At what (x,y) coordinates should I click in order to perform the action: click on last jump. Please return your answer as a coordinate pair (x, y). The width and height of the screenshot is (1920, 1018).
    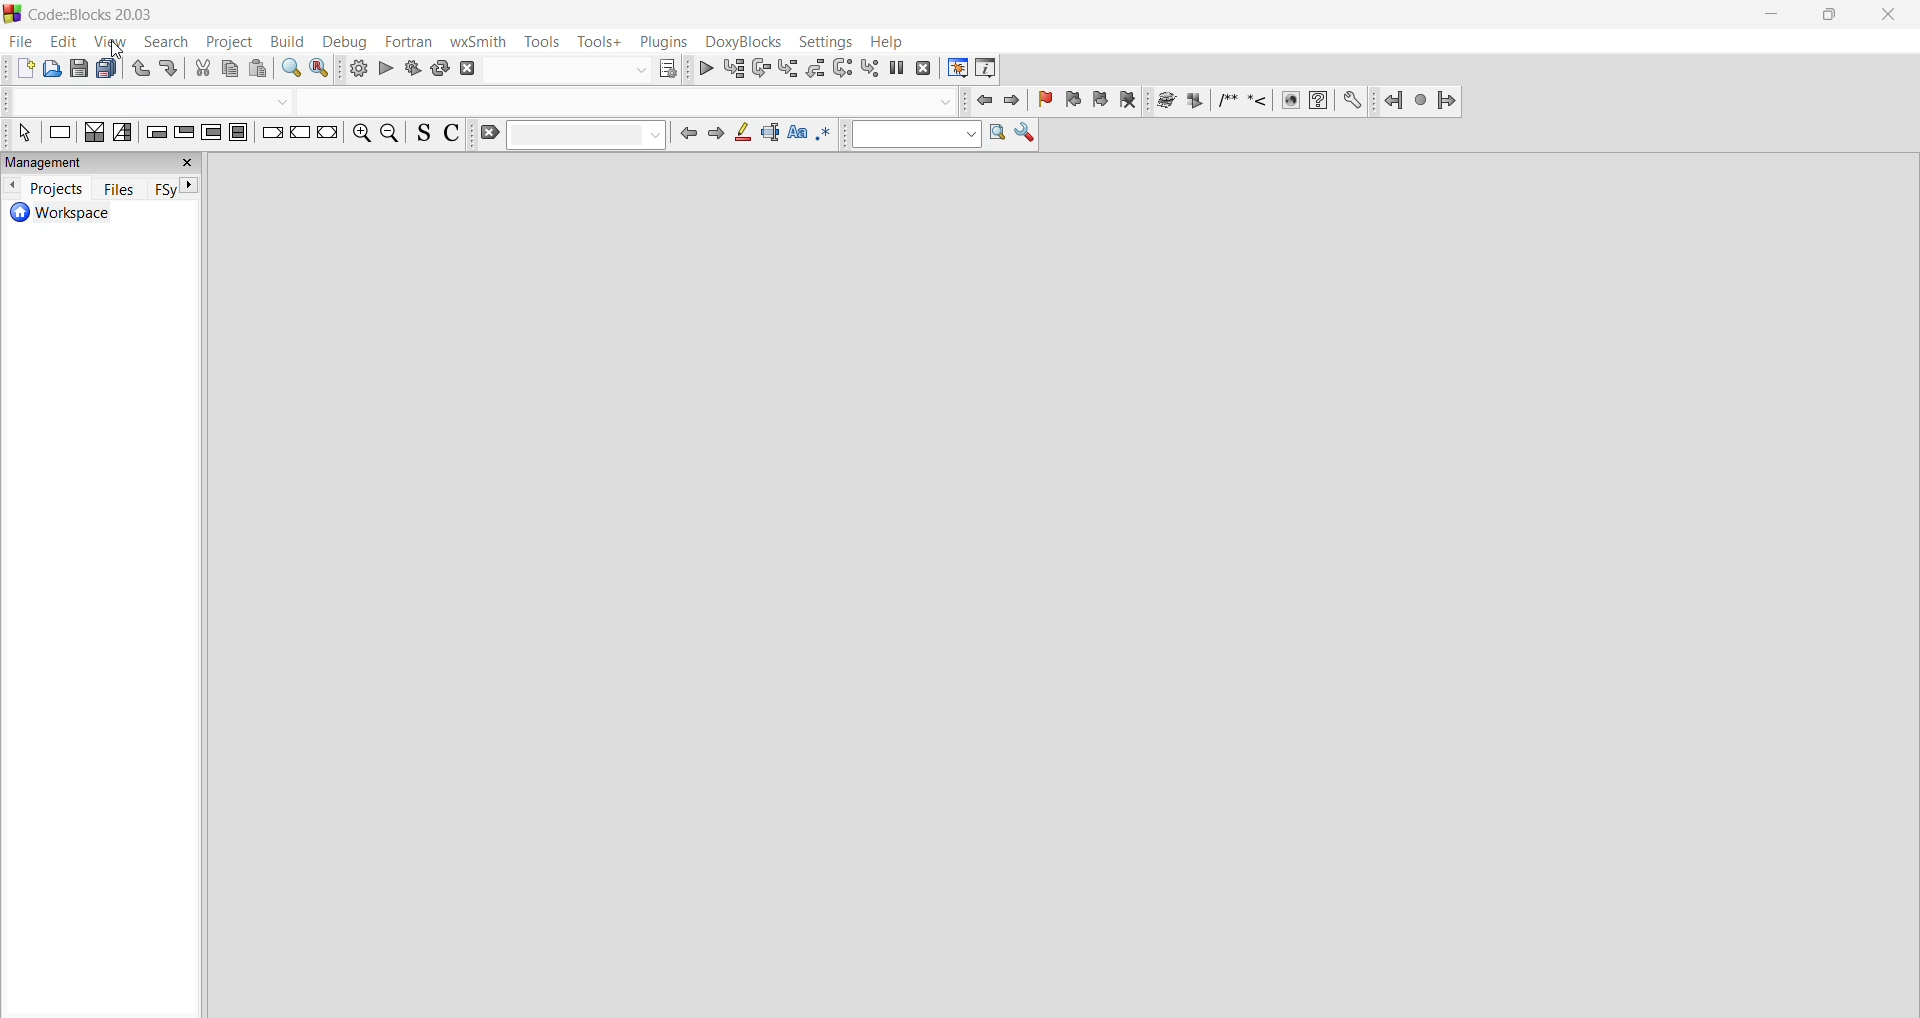
    Looking at the image, I should click on (1418, 103).